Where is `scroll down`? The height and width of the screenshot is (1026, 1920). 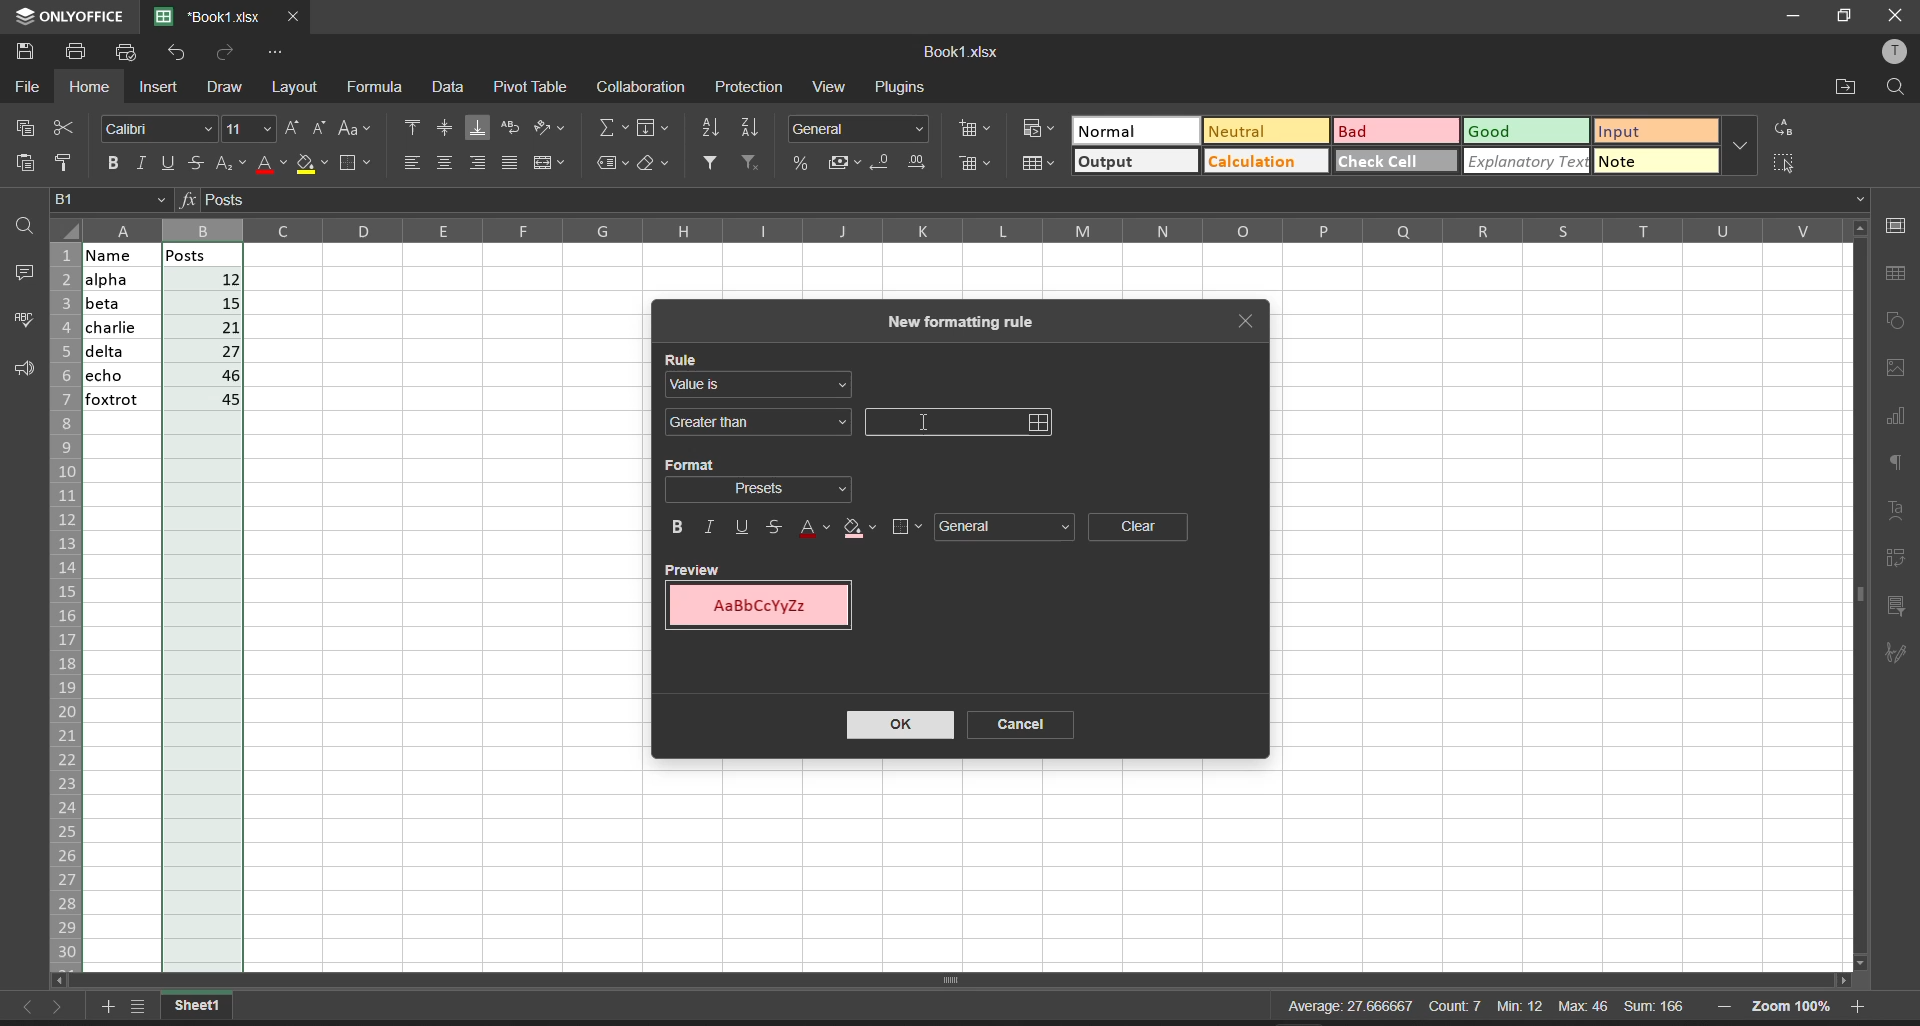 scroll down is located at coordinates (1868, 958).